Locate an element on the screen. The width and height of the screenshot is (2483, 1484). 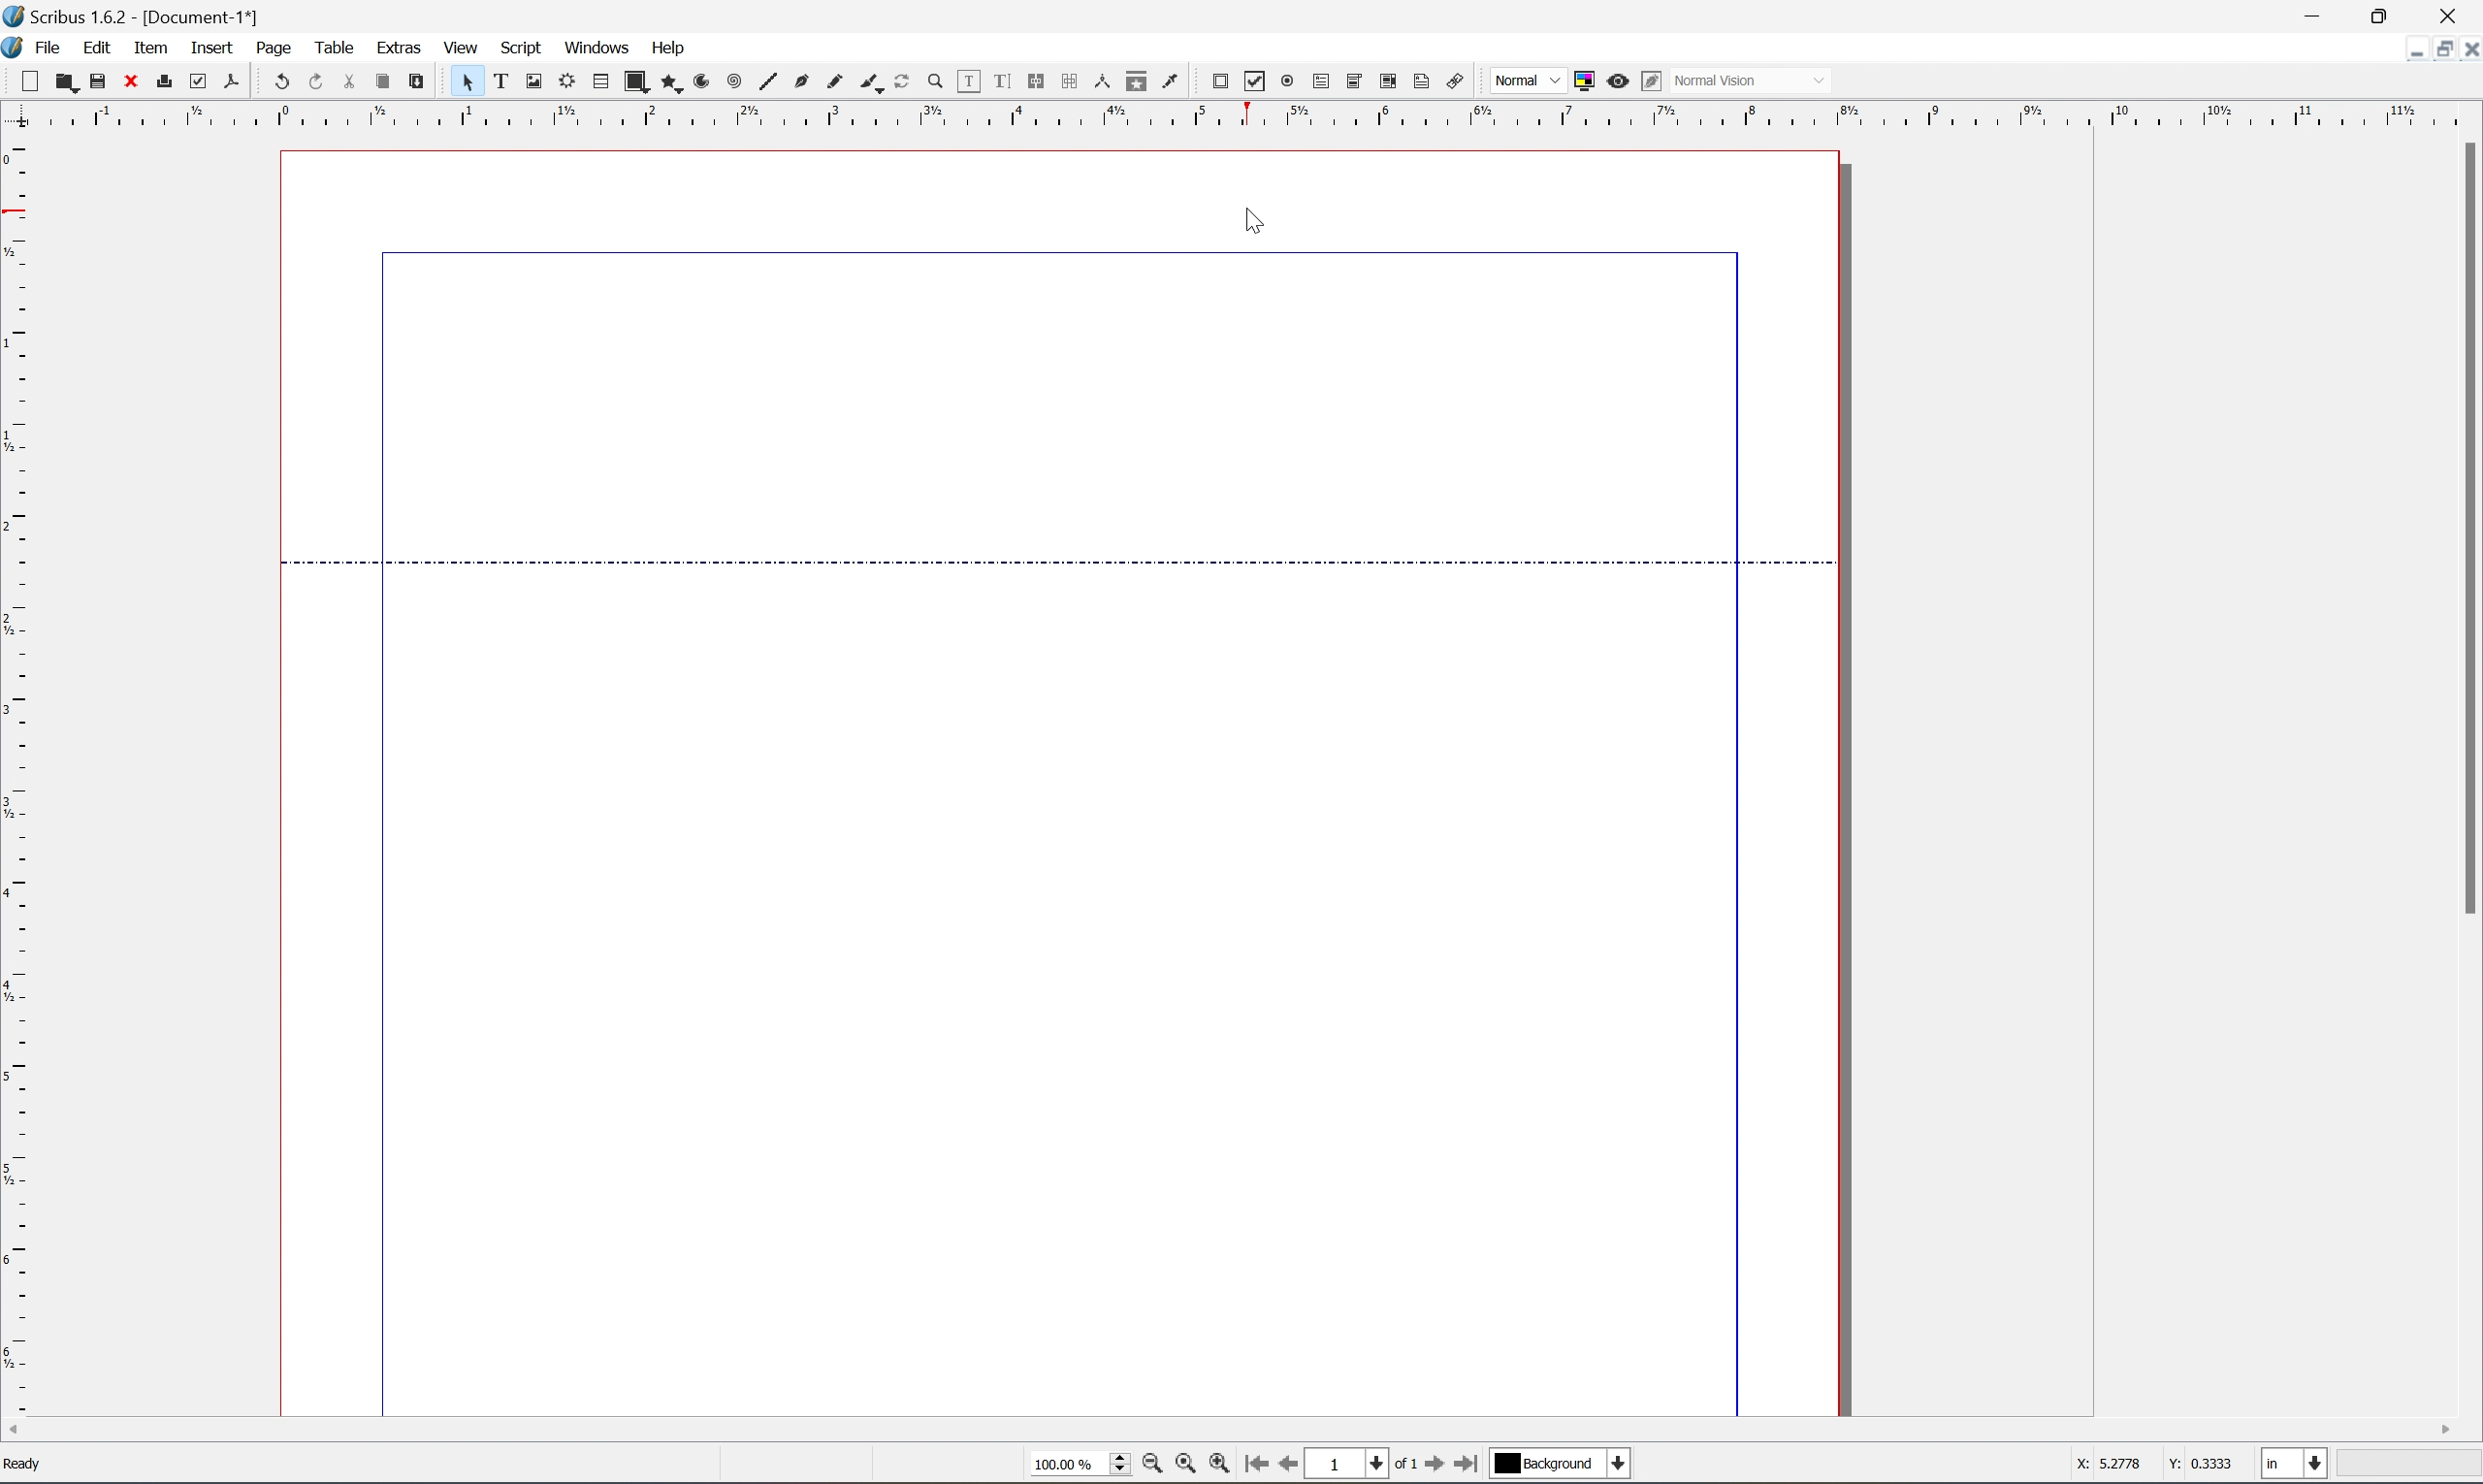
arc is located at coordinates (702, 81).